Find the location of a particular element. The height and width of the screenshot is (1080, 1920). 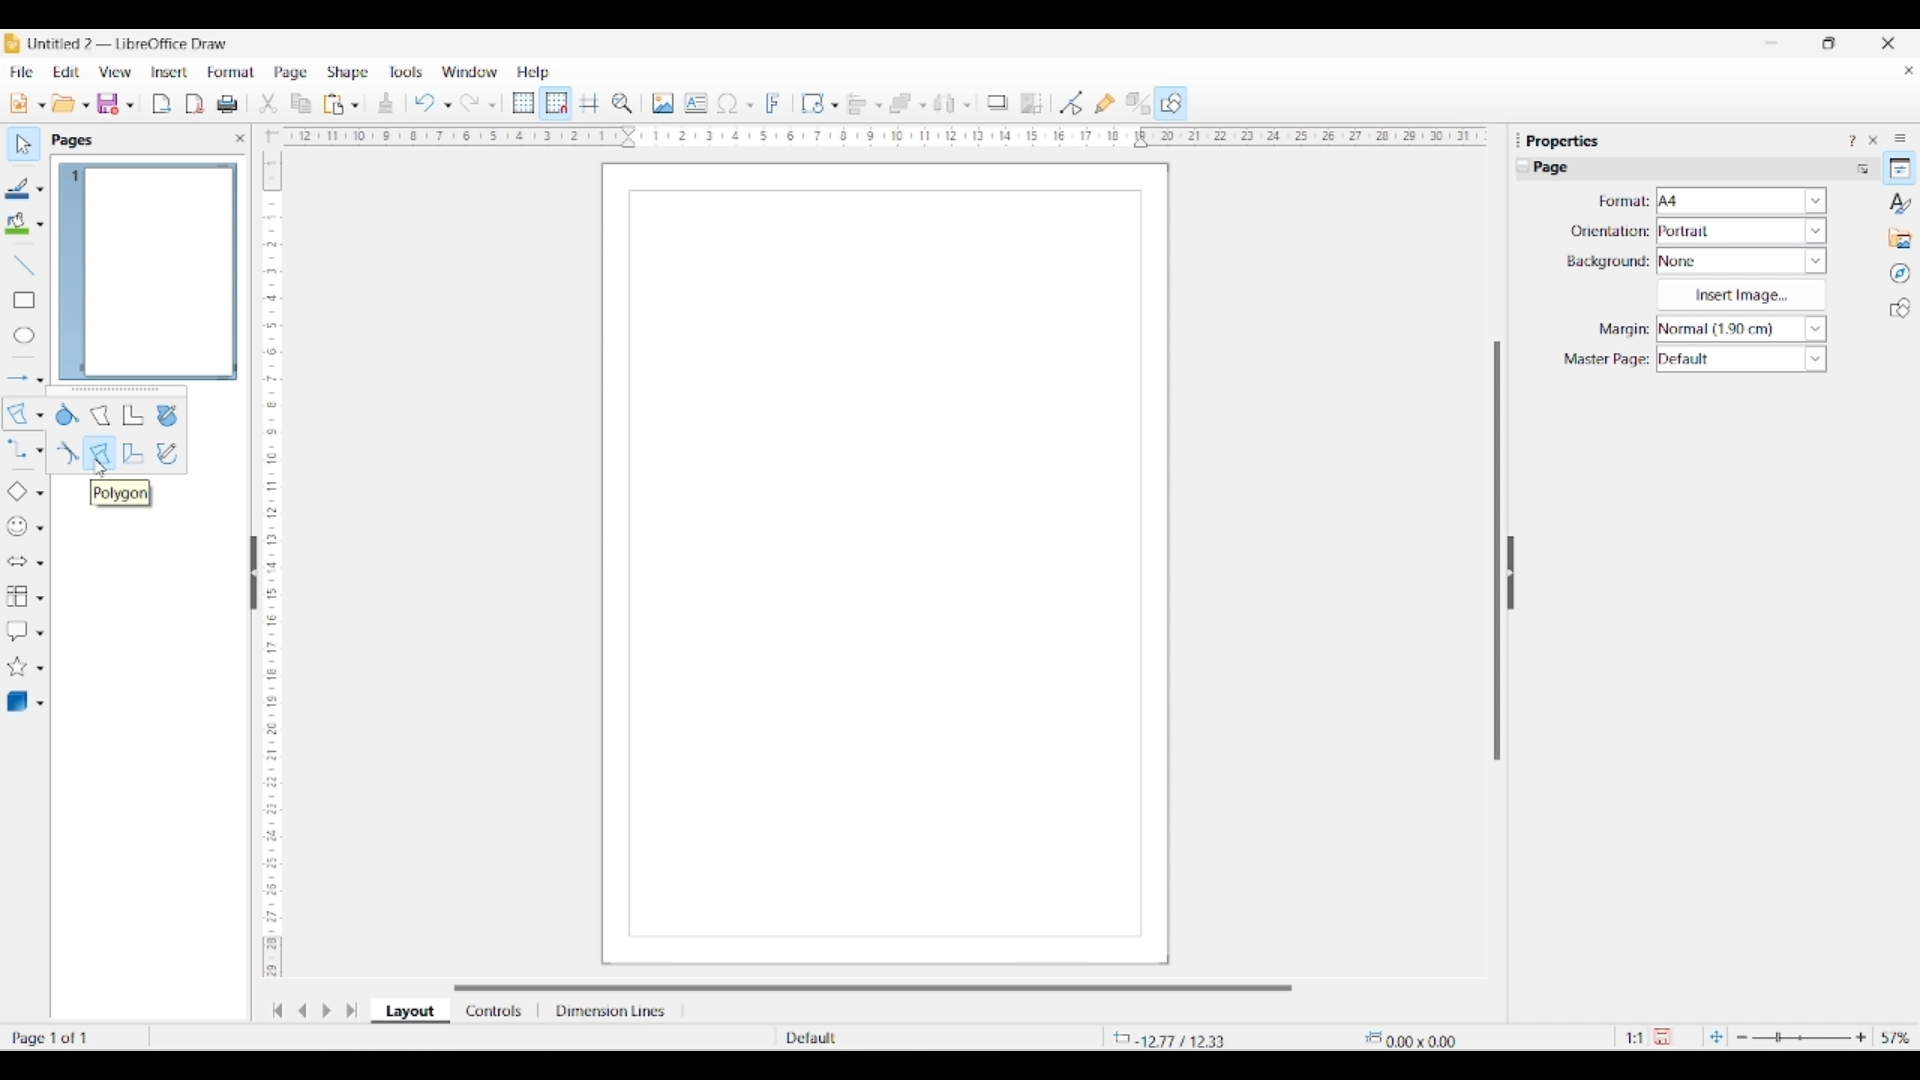

Indicates master page settings is located at coordinates (1605, 360).